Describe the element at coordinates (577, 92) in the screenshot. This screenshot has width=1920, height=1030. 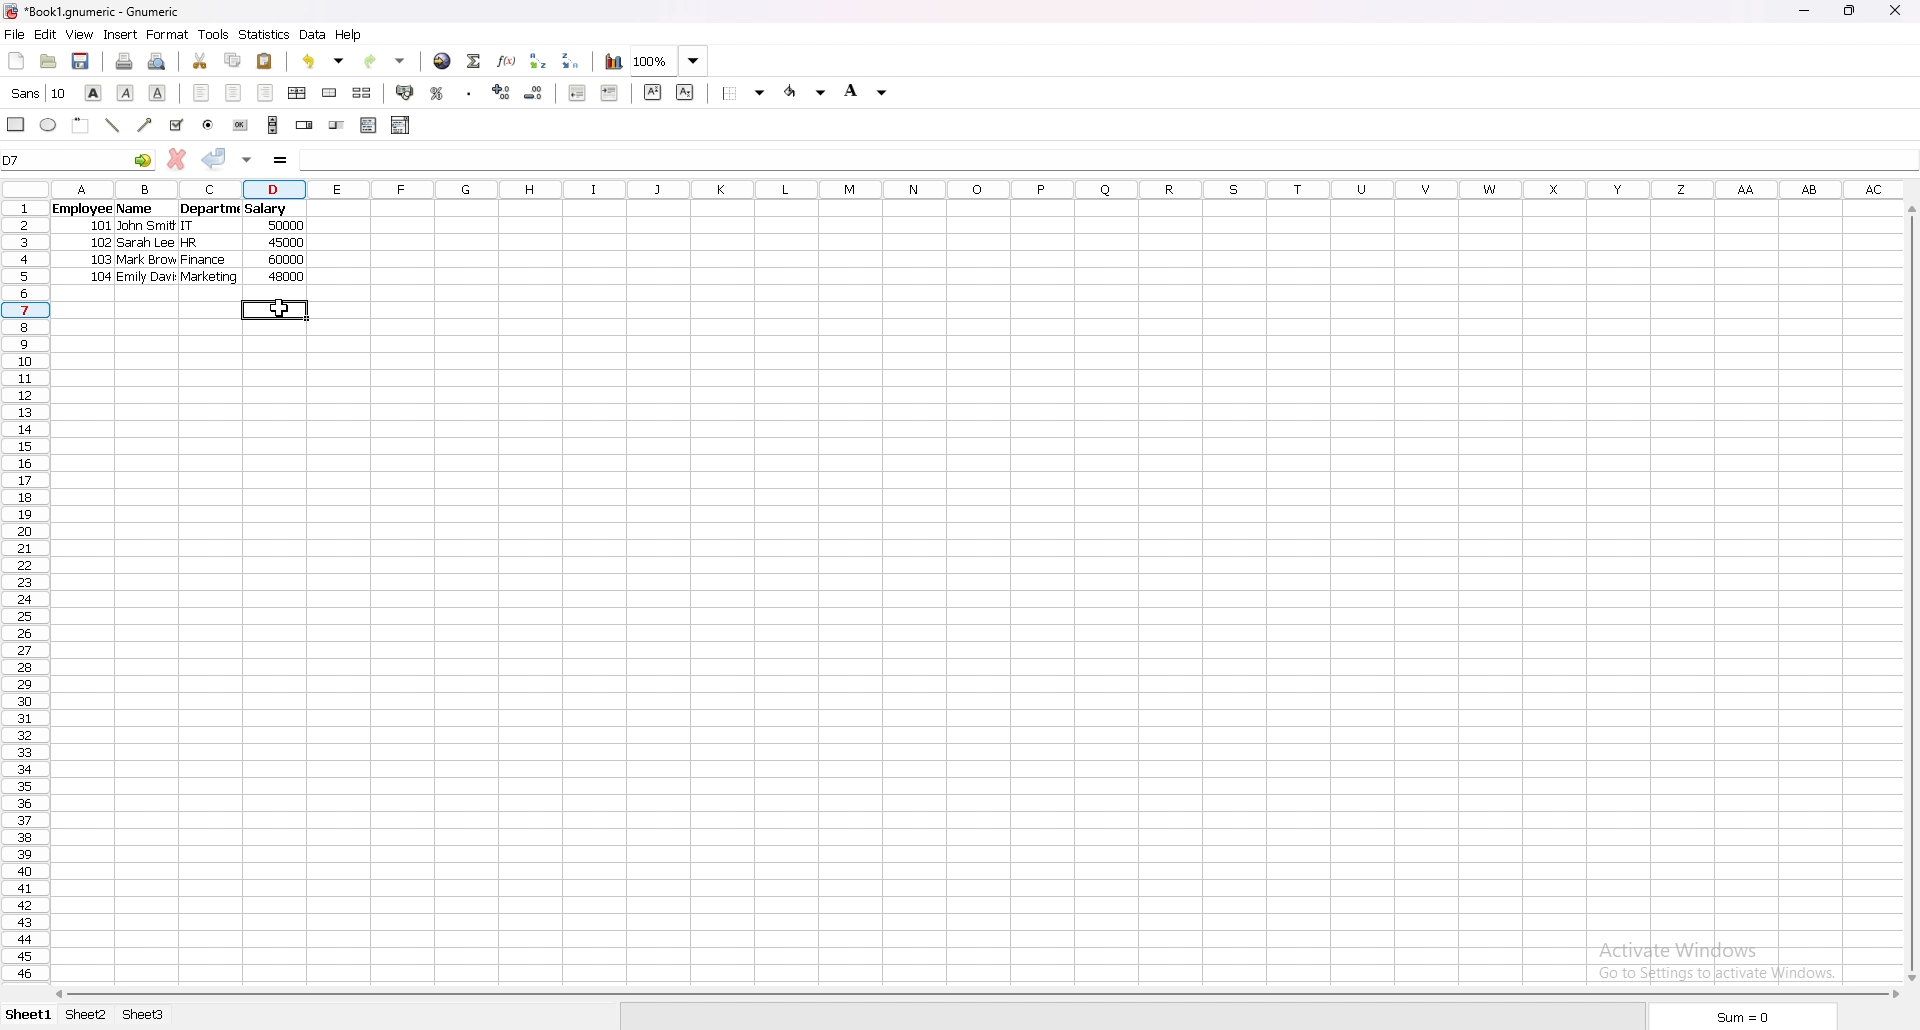
I see `decrease indent` at that location.